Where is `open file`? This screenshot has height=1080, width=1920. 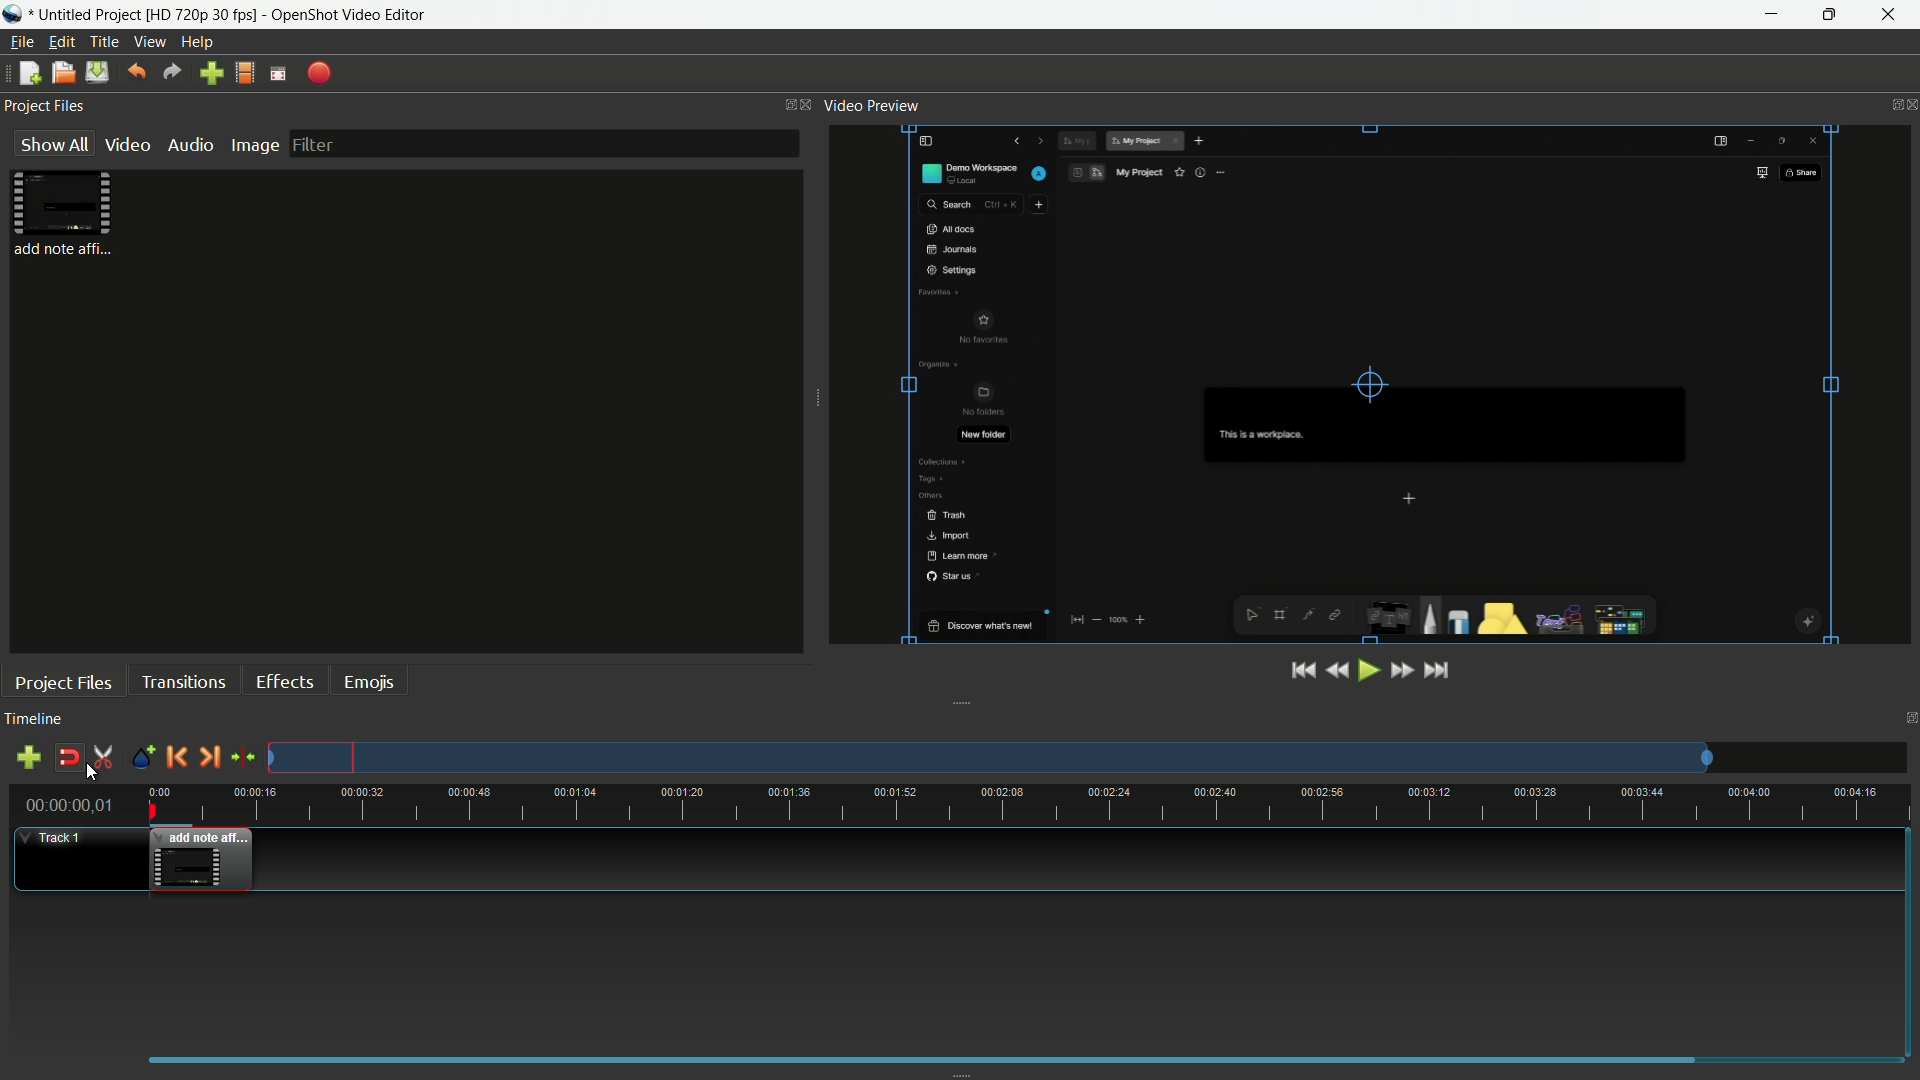 open file is located at coordinates (59, 74).